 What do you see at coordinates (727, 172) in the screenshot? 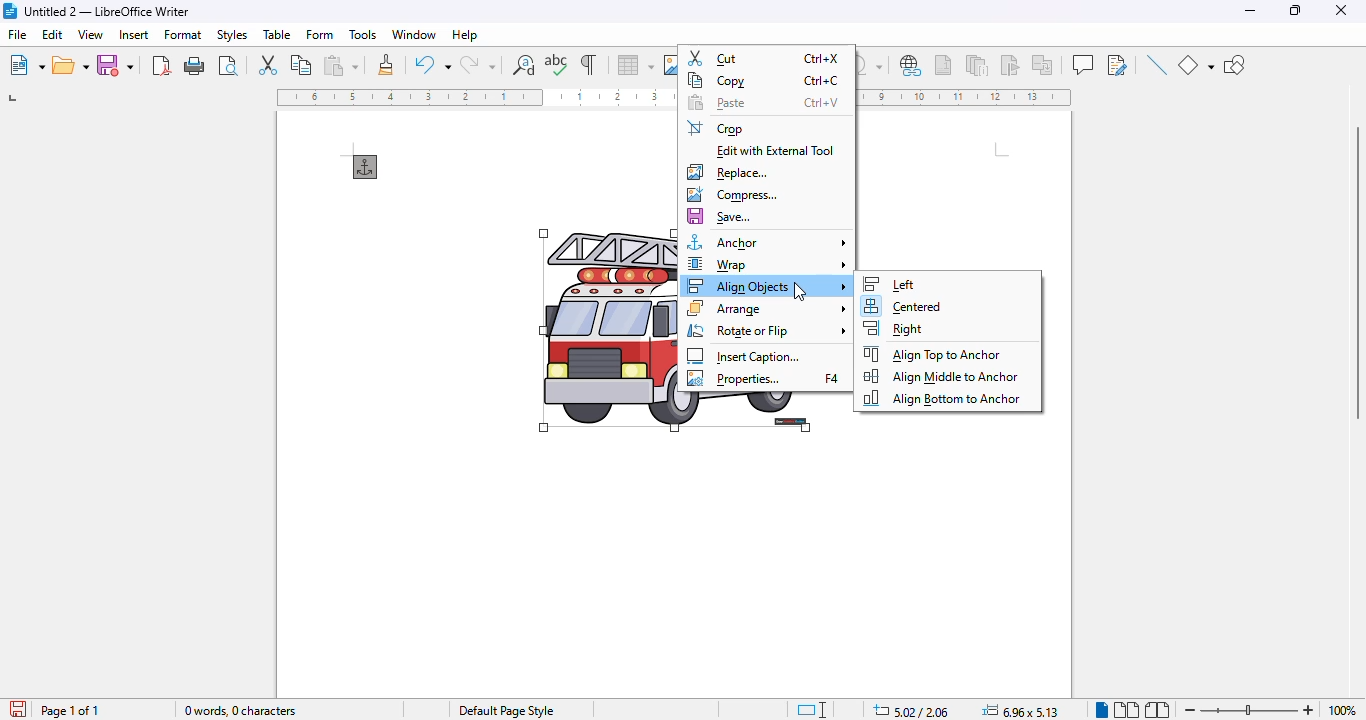
I see `replace` at bounding box center [727, 172].